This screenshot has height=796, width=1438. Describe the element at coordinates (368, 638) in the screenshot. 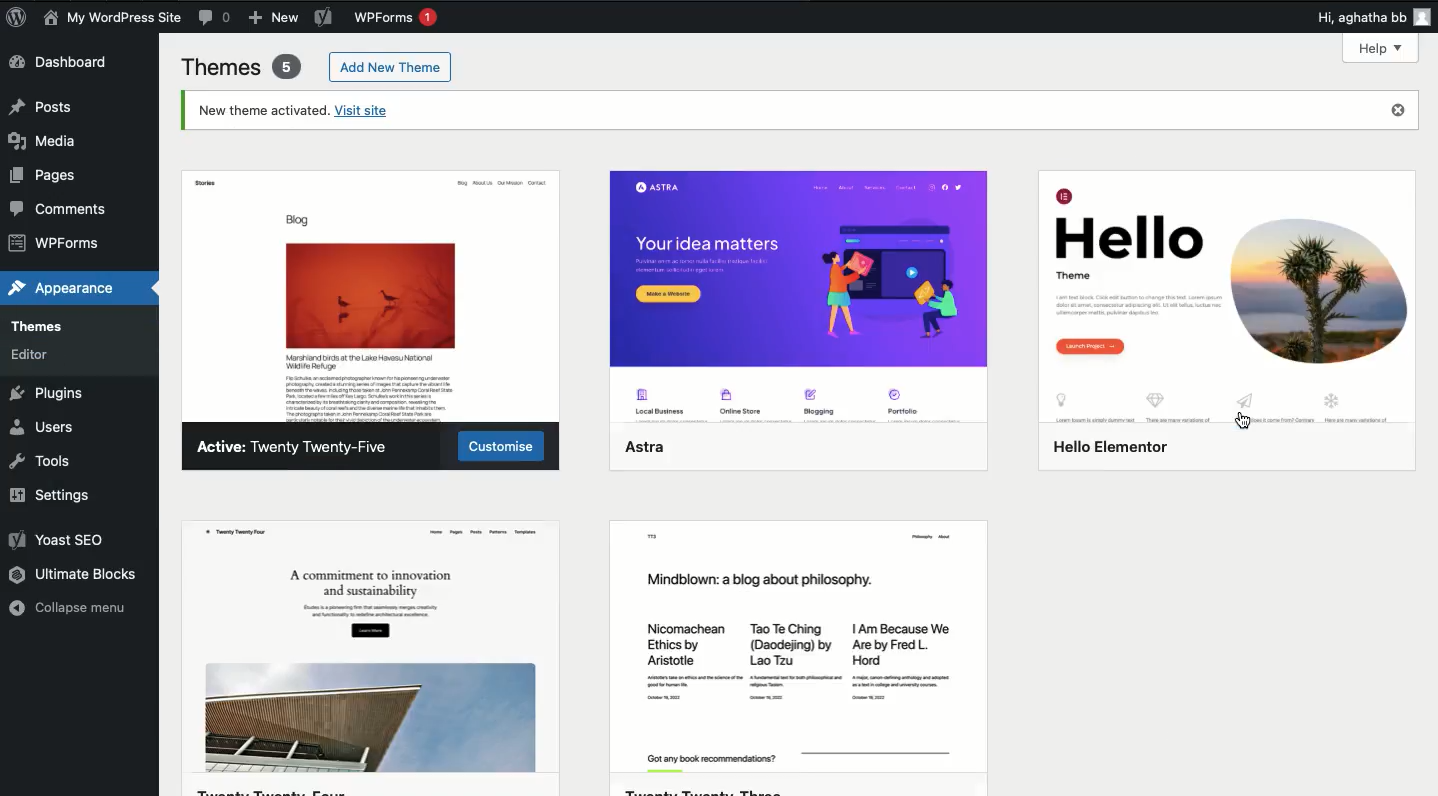

I see `Theme` at that location.